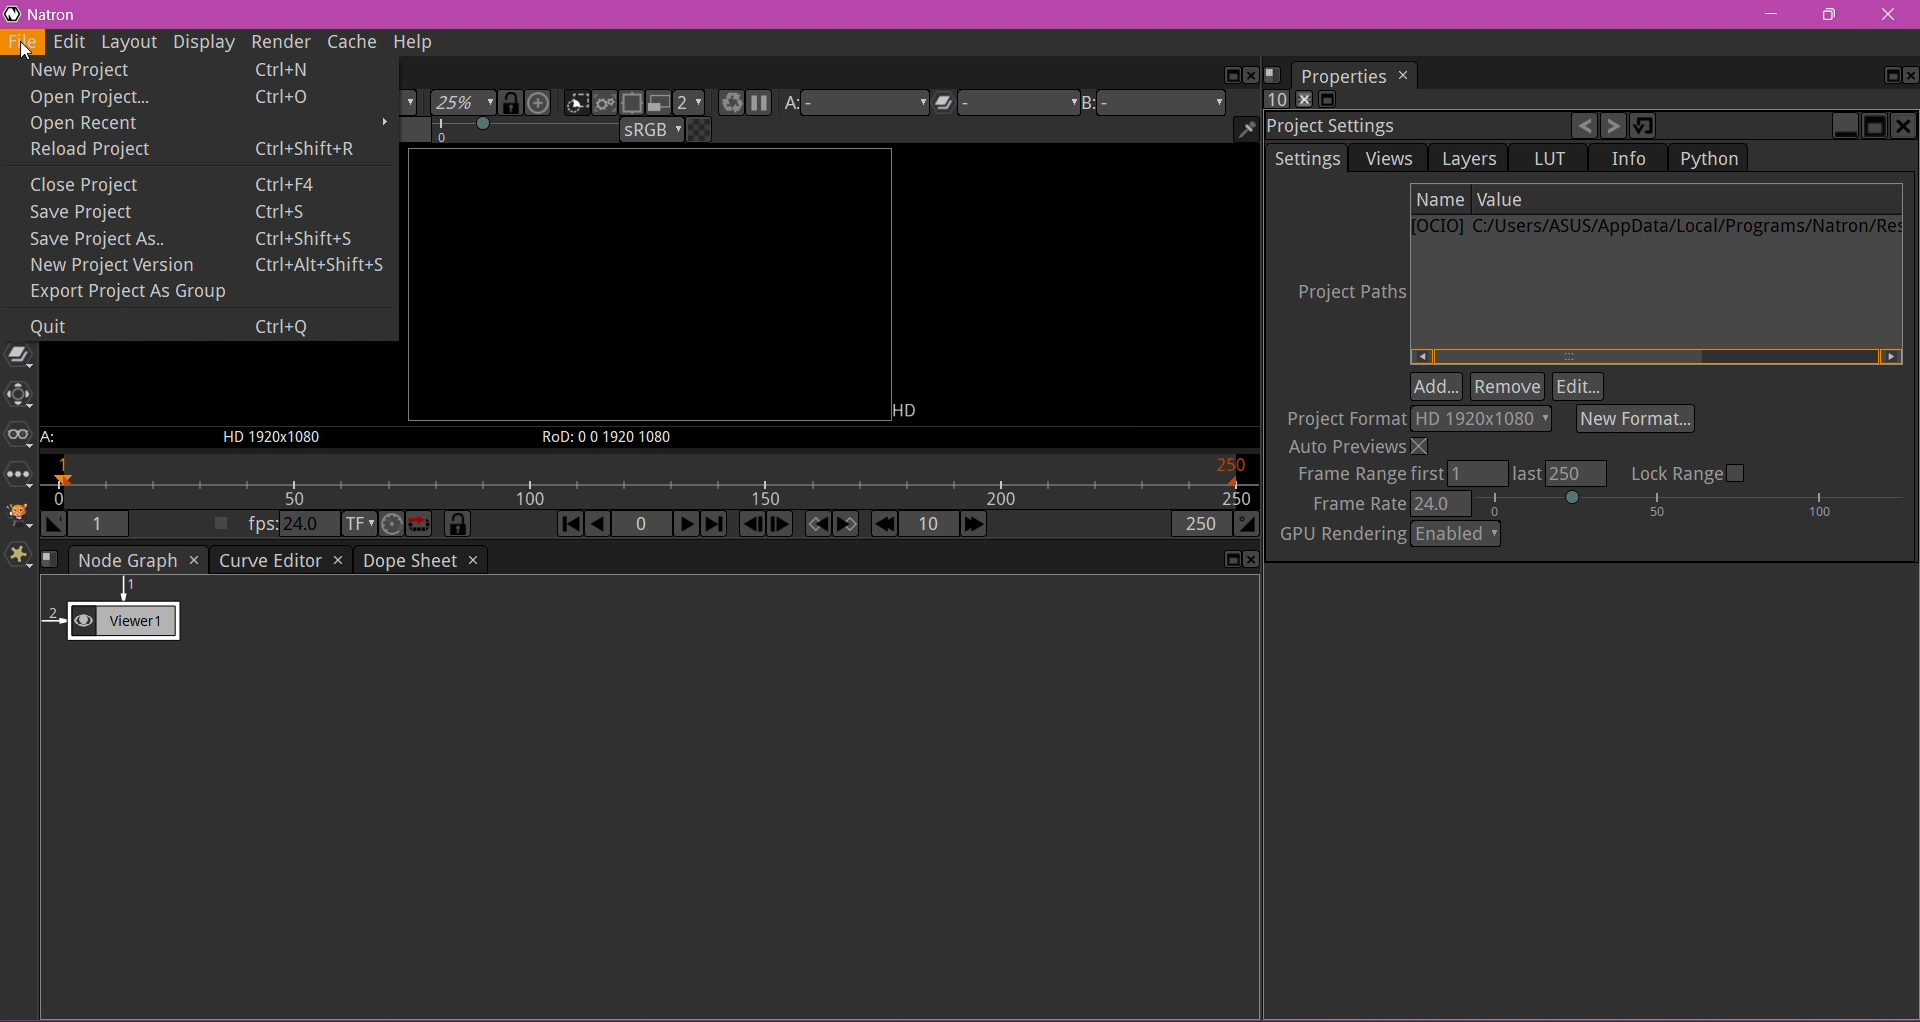 The width and height of the screenshot is (1920, 1022). What do you see at coordinates (359, 526) in the screenshot?
I see `Set the time display format` at bounding box center [359, 526].